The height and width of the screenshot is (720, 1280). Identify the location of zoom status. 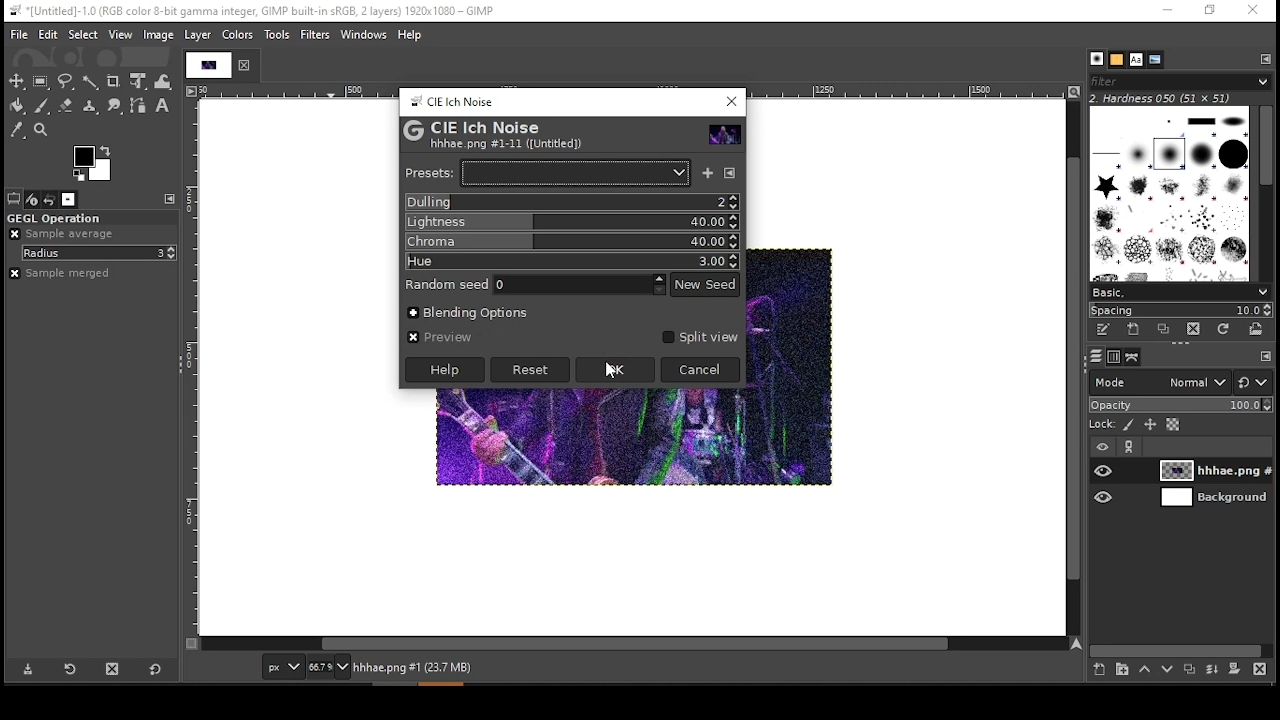
(329, 666).